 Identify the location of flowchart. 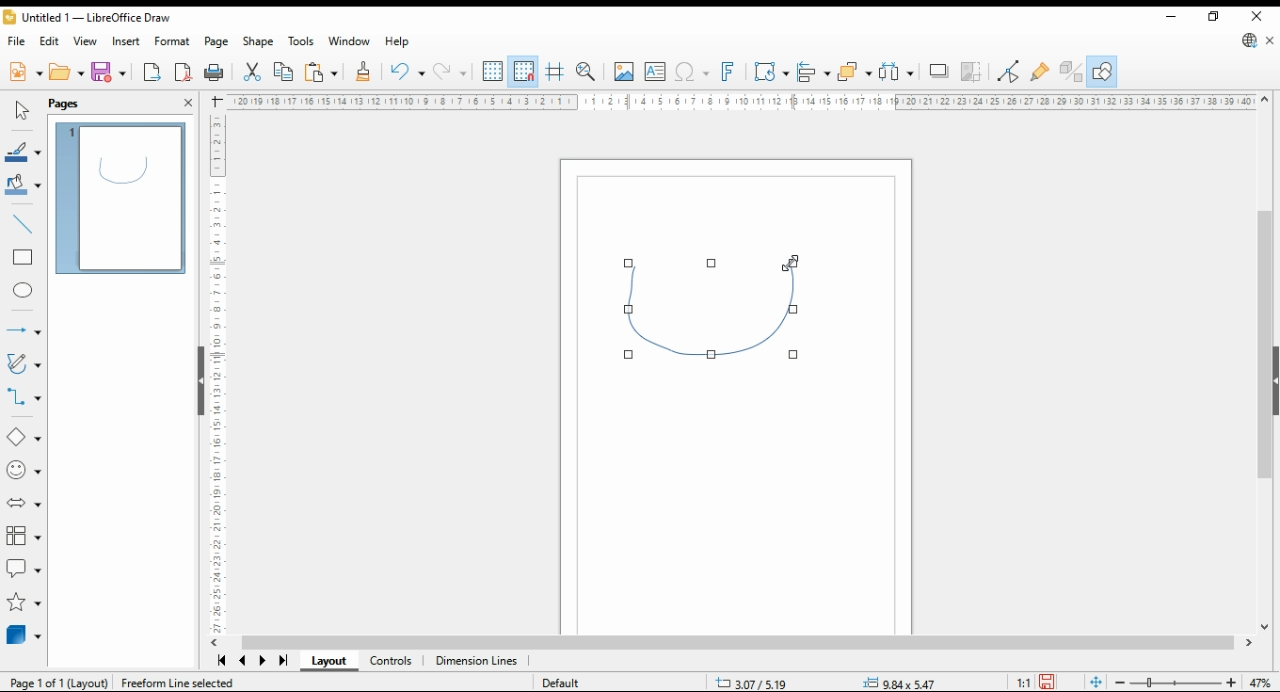
(22, 535).